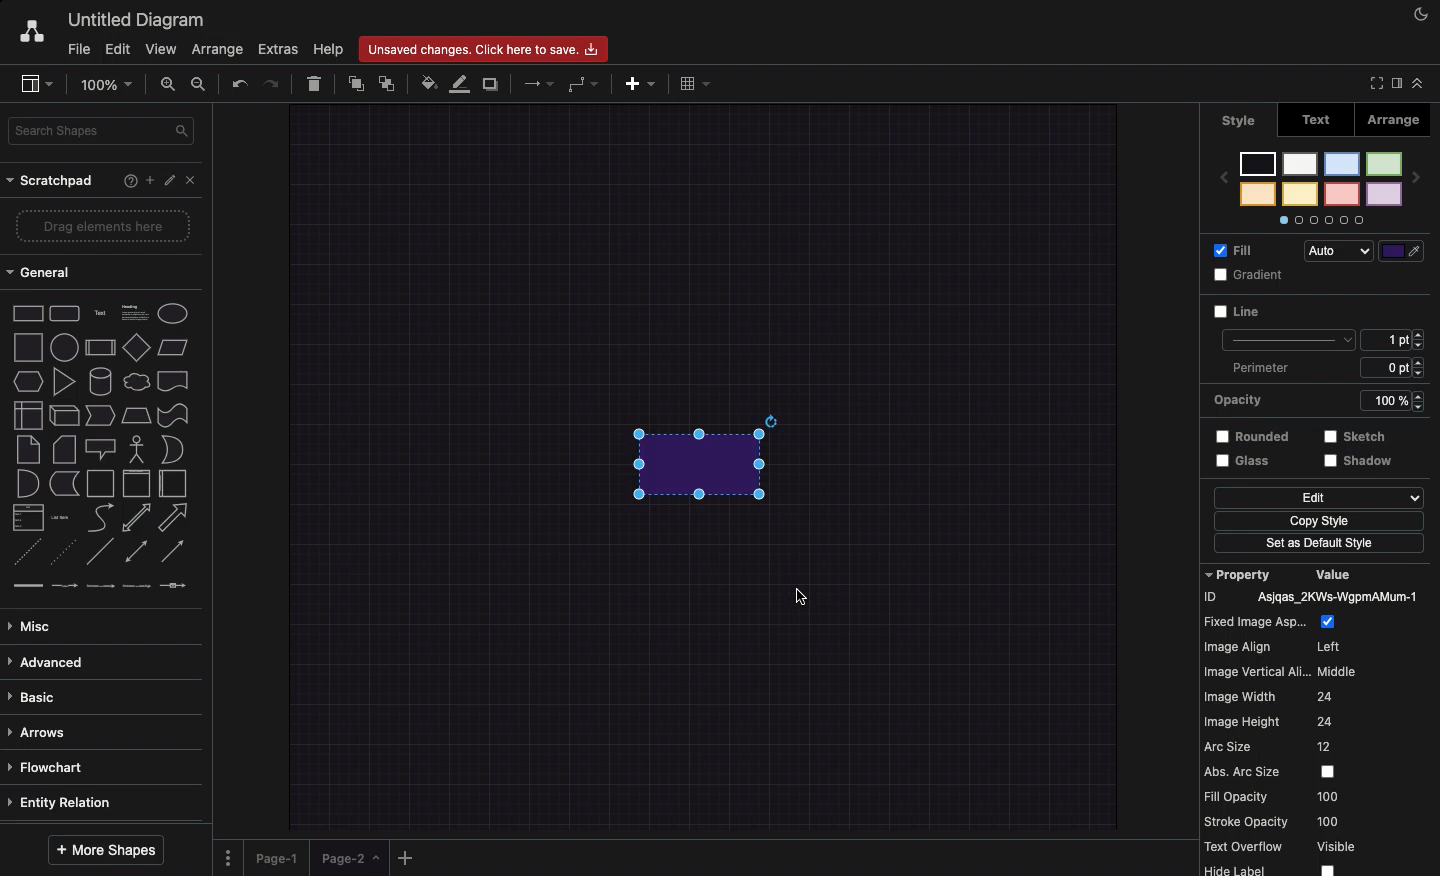  What do you see at coordinates (1324, 399) in the screenshot?
I see `Opacity ` at bounding box center [1324, 399].